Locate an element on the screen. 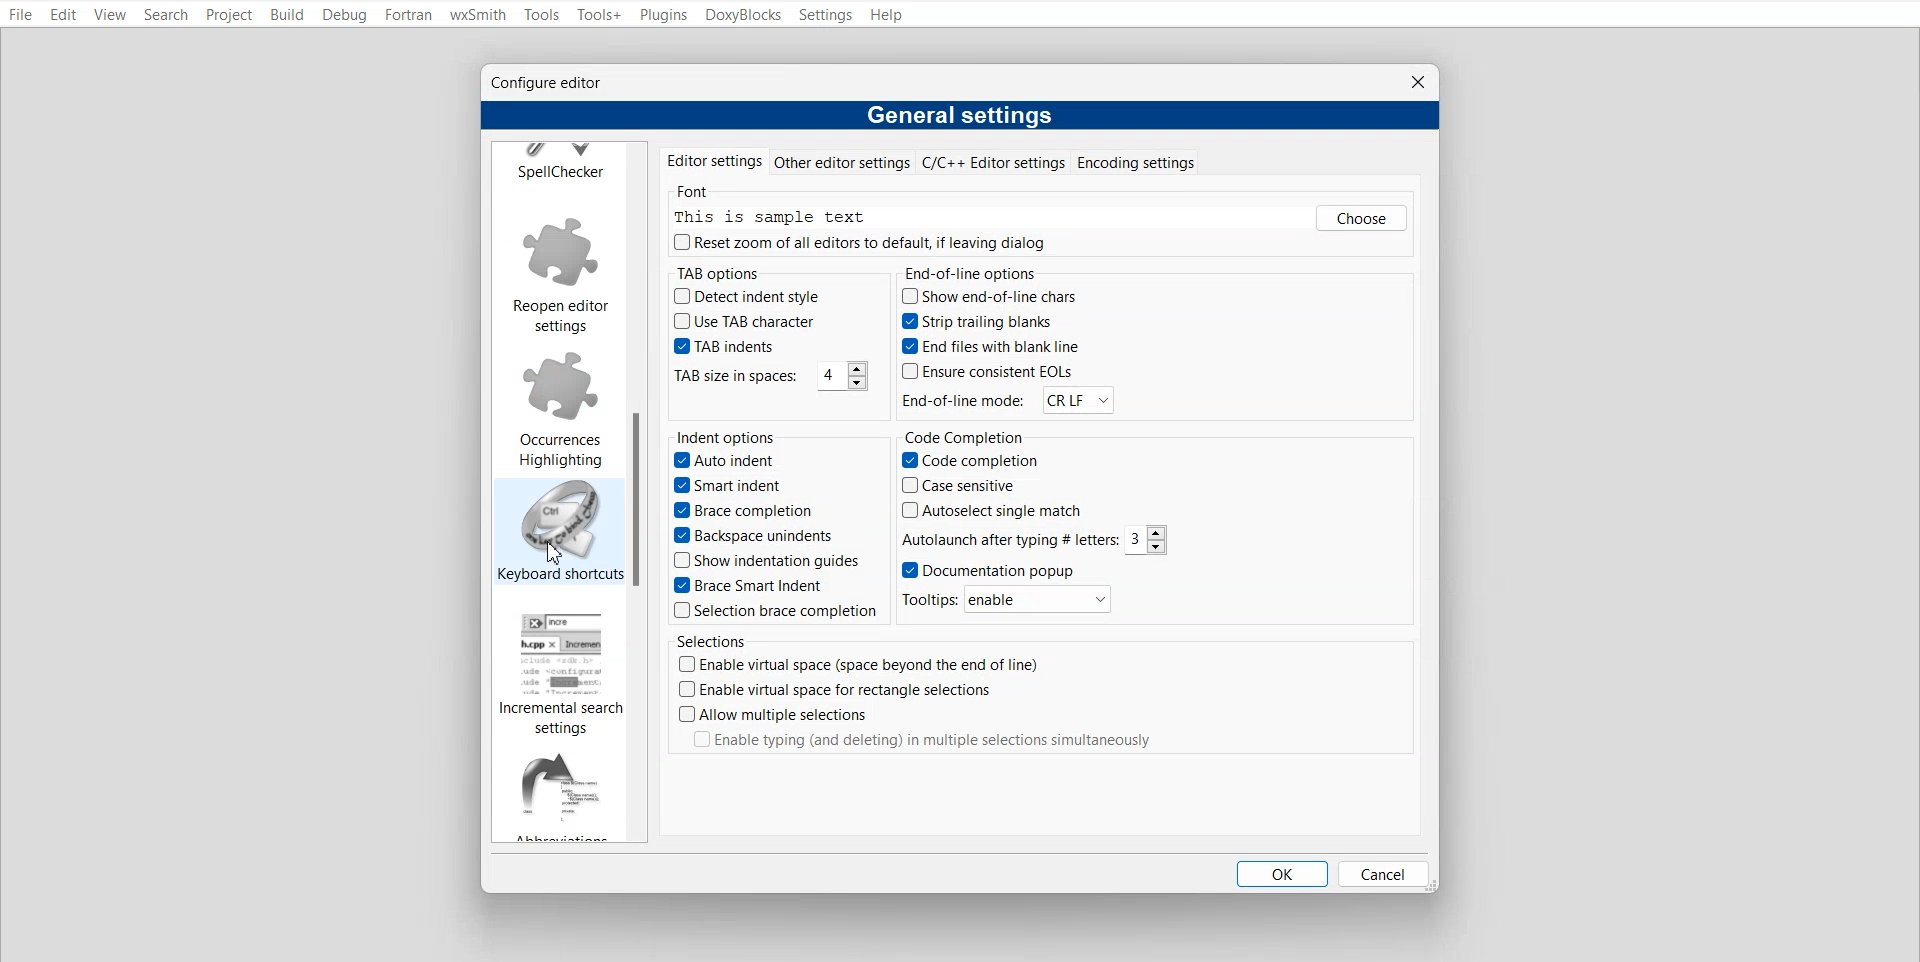  Indent options is located at coordinates (728, 436).